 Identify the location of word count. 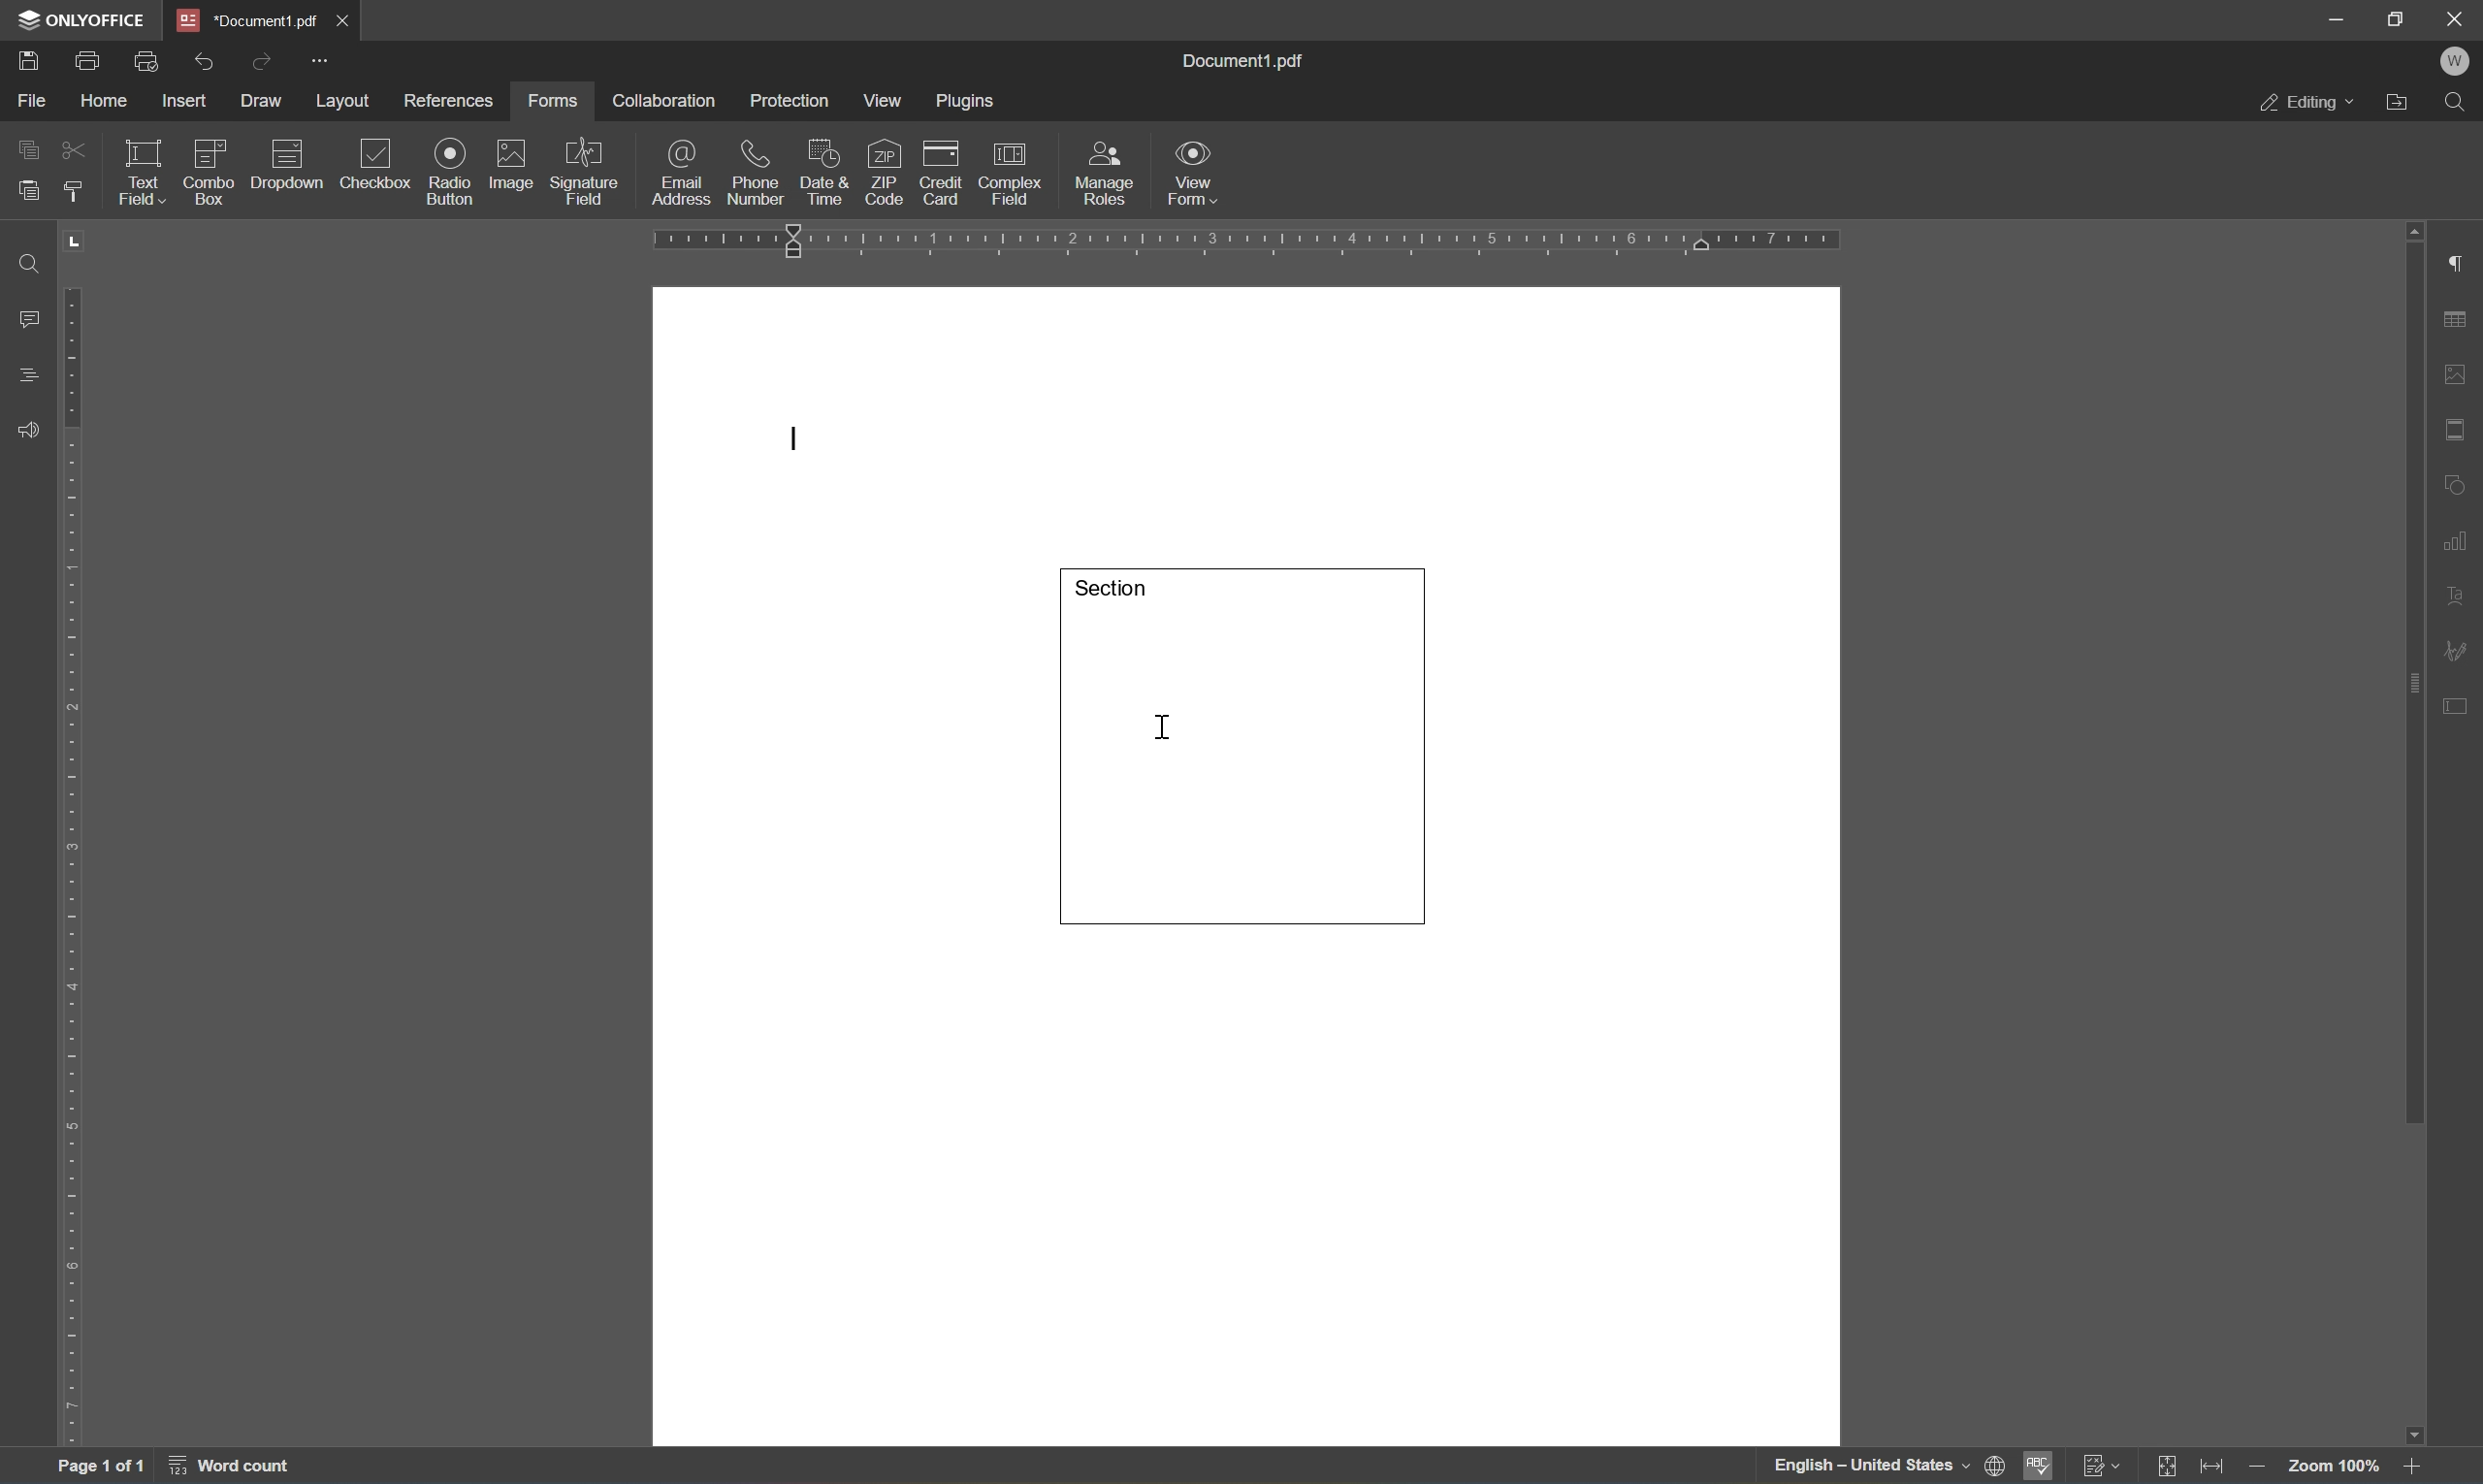
(247, 1468).